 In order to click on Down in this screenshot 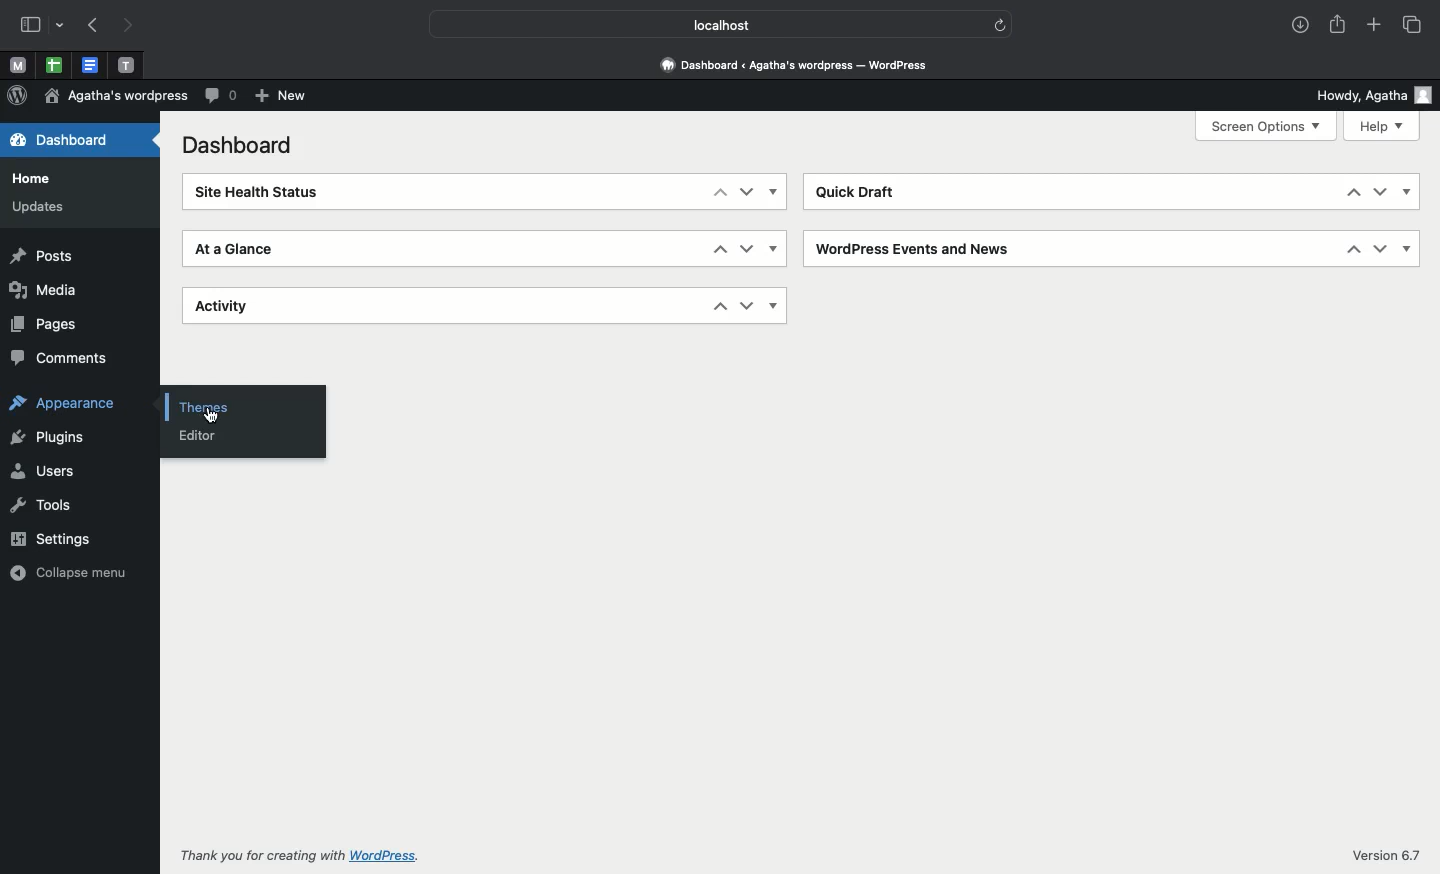, I will do `click(1382, 248)`.